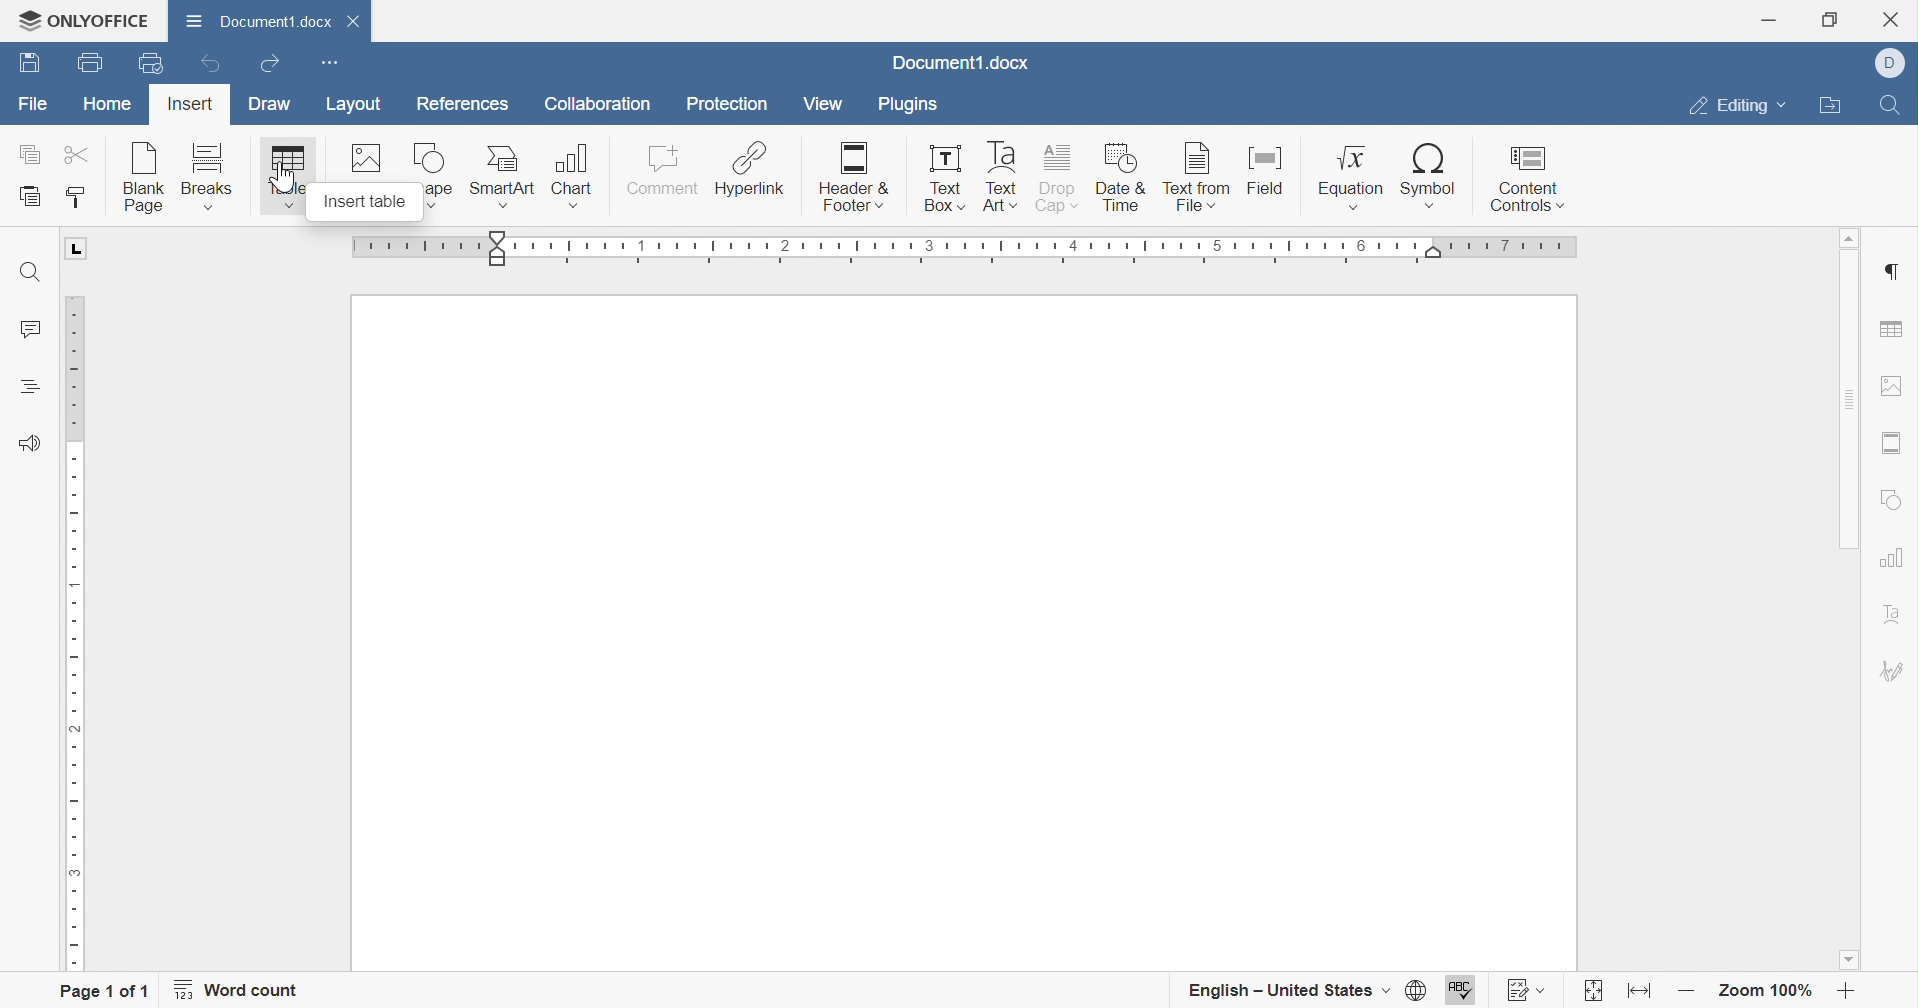 This screenshot has height=1008, width=1918. Describe the element at coordinates (944, 180) in the screenshot. I see `Text box` at that location.